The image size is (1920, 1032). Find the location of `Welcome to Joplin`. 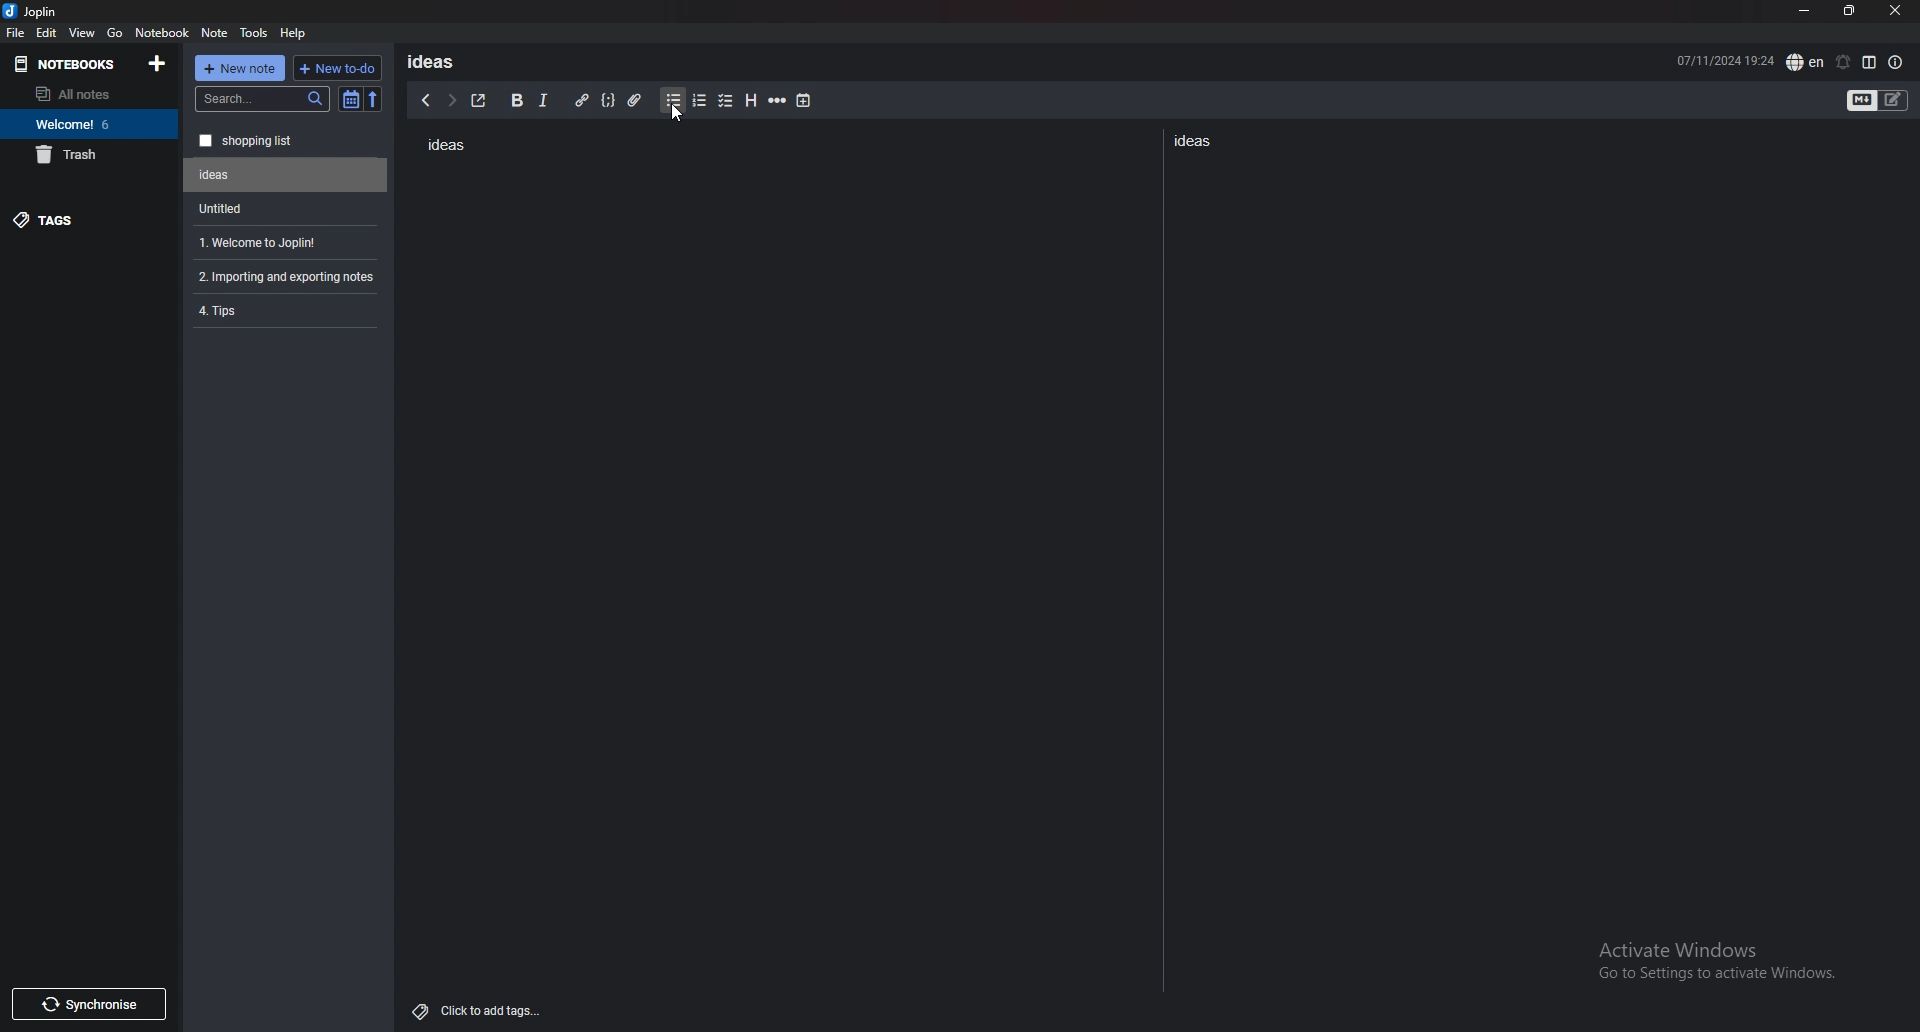

Welcome to Joplin is located at coordinates (282, 242).